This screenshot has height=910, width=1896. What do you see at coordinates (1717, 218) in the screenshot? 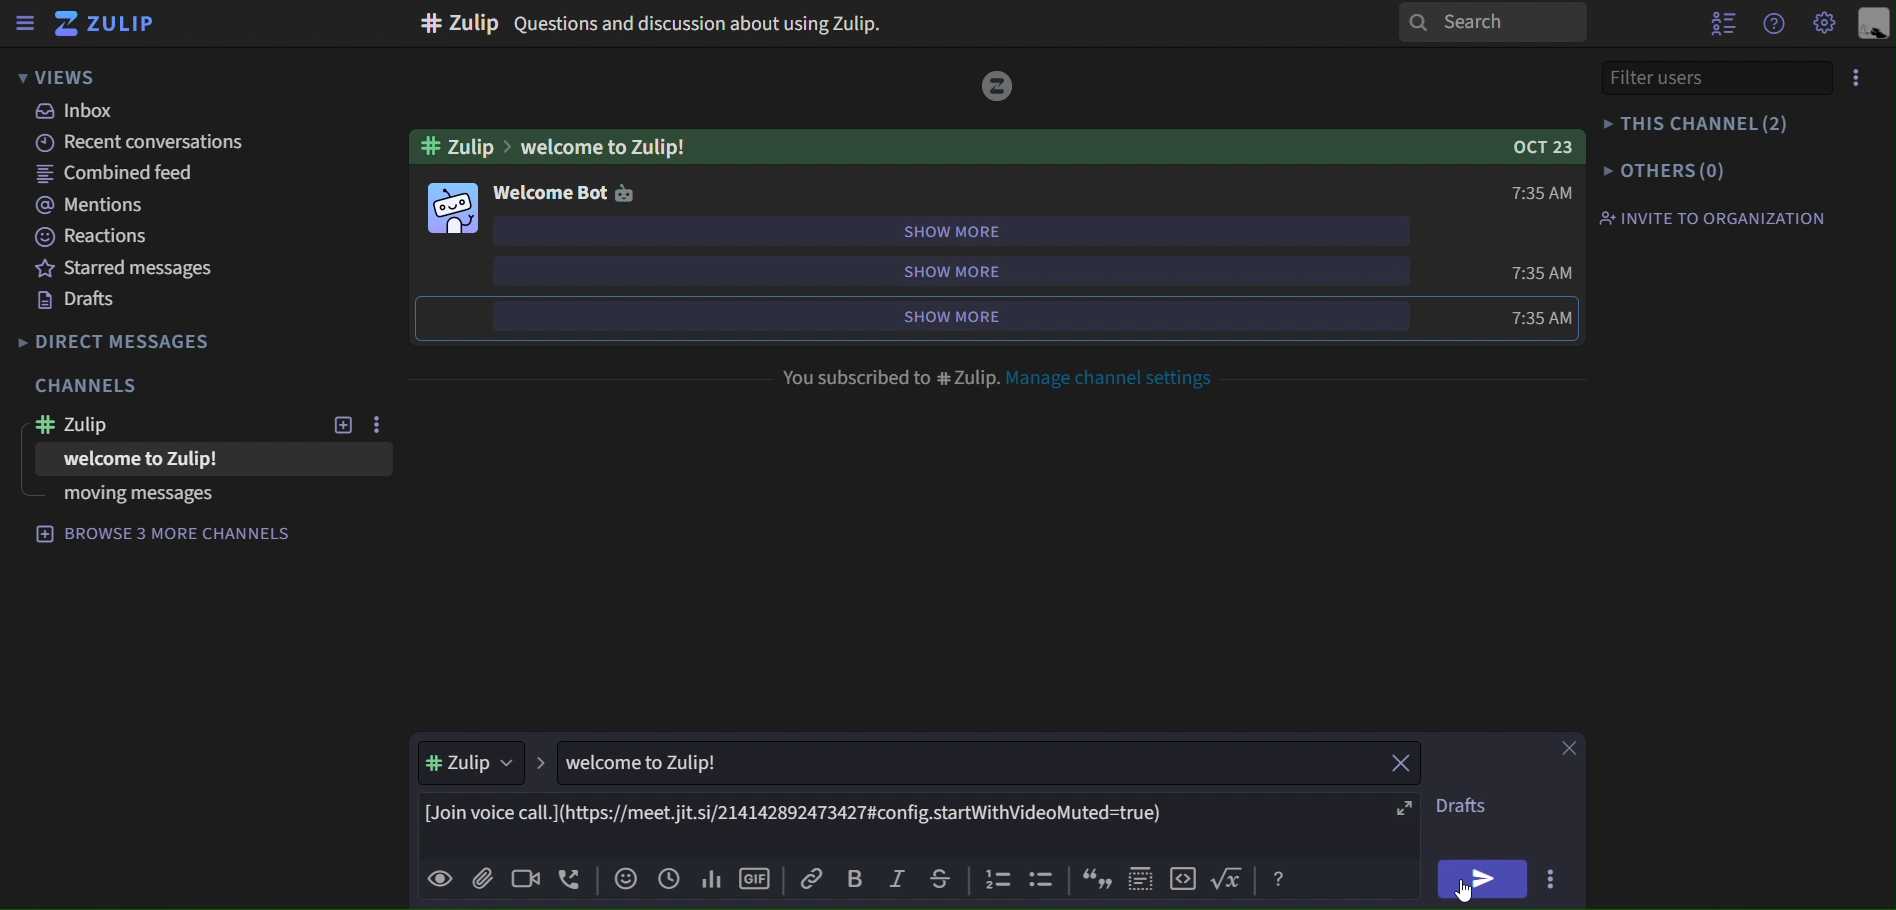
I see `invite to organization` at bounding box center [1717, 218].